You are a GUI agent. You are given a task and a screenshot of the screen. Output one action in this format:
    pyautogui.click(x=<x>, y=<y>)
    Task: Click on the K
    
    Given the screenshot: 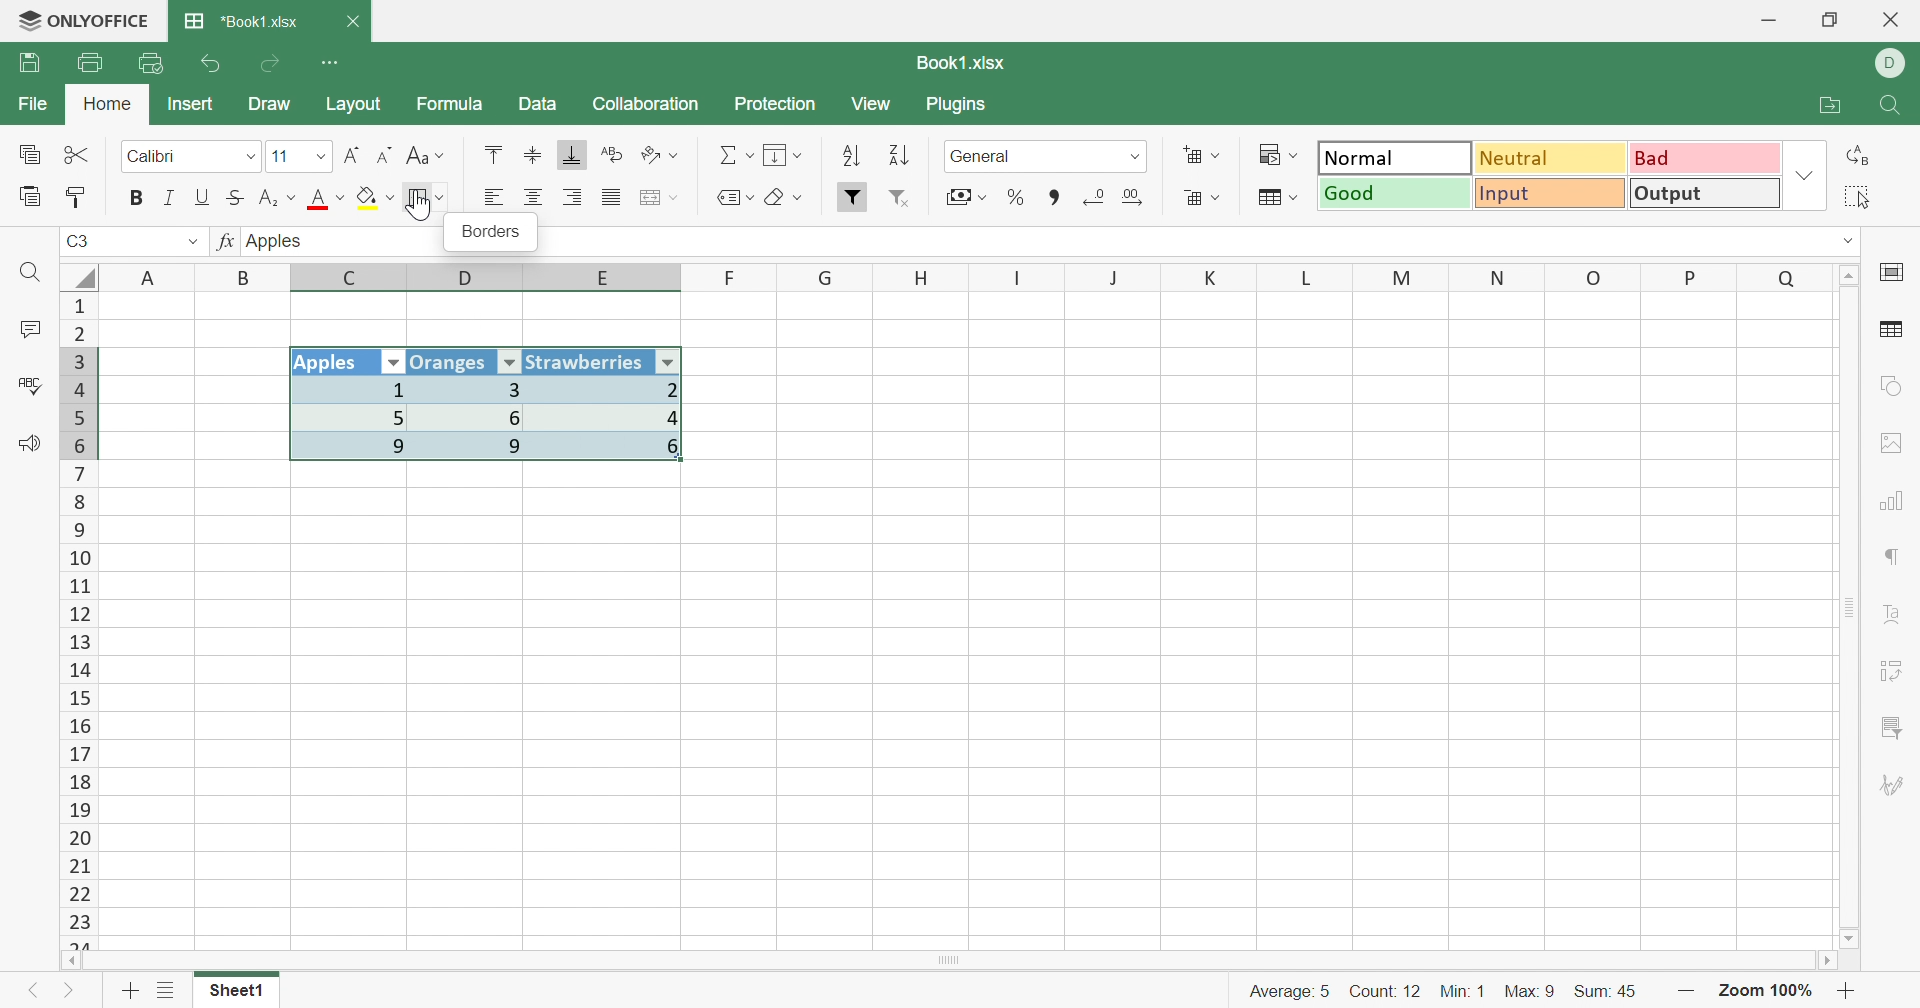 What is the action you would take?
    pyautogui.click(x=1212, y=279)
    